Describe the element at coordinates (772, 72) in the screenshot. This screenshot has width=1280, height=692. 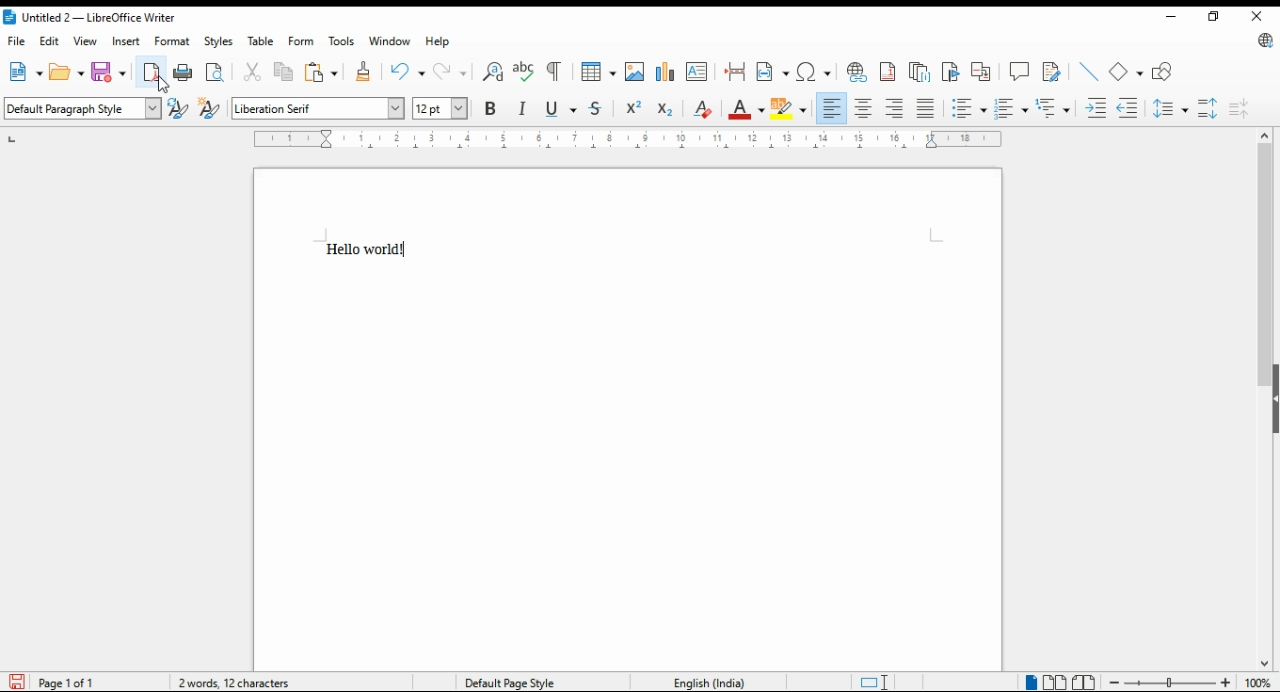
I see `insert field` at that location.